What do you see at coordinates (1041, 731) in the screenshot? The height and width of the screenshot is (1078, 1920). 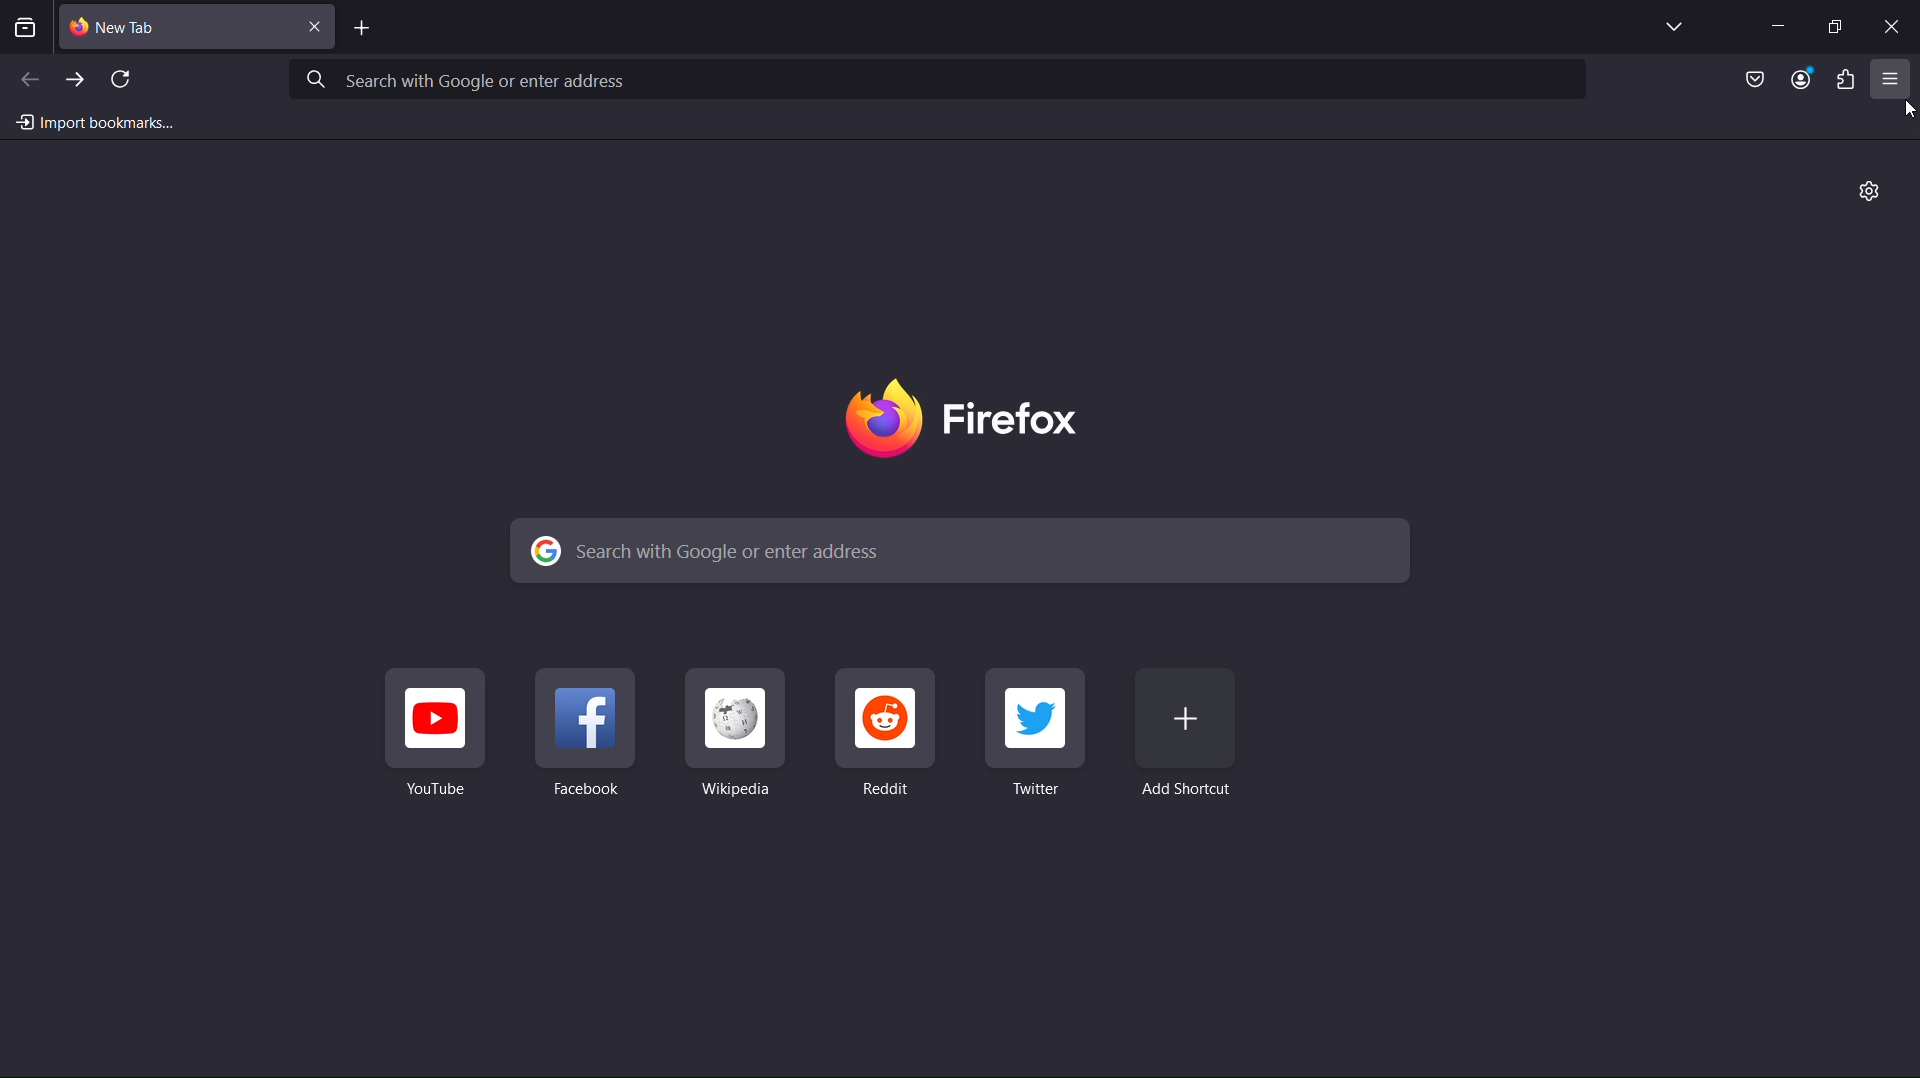 I see `Twitter Shortcut` at bounding box center [1041, 731].